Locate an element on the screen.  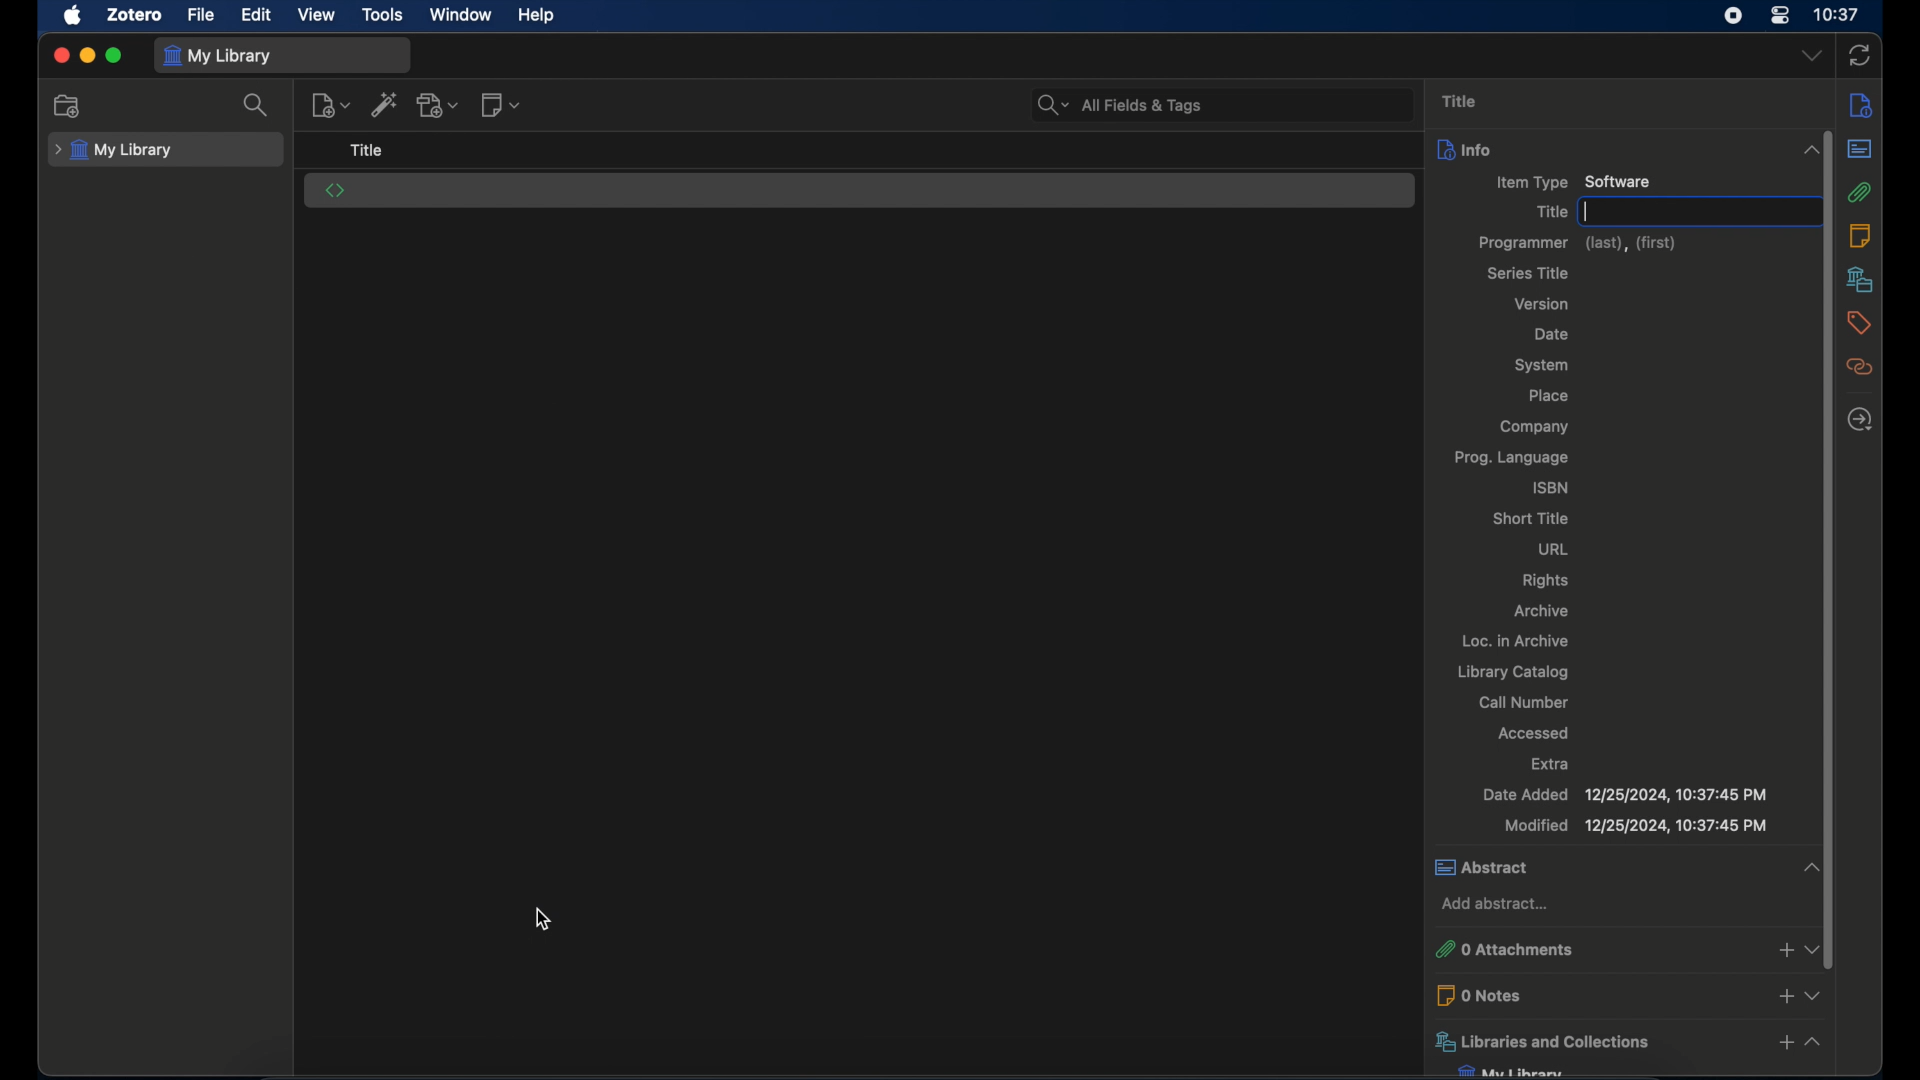
info is located at coordinates (1606, 149).